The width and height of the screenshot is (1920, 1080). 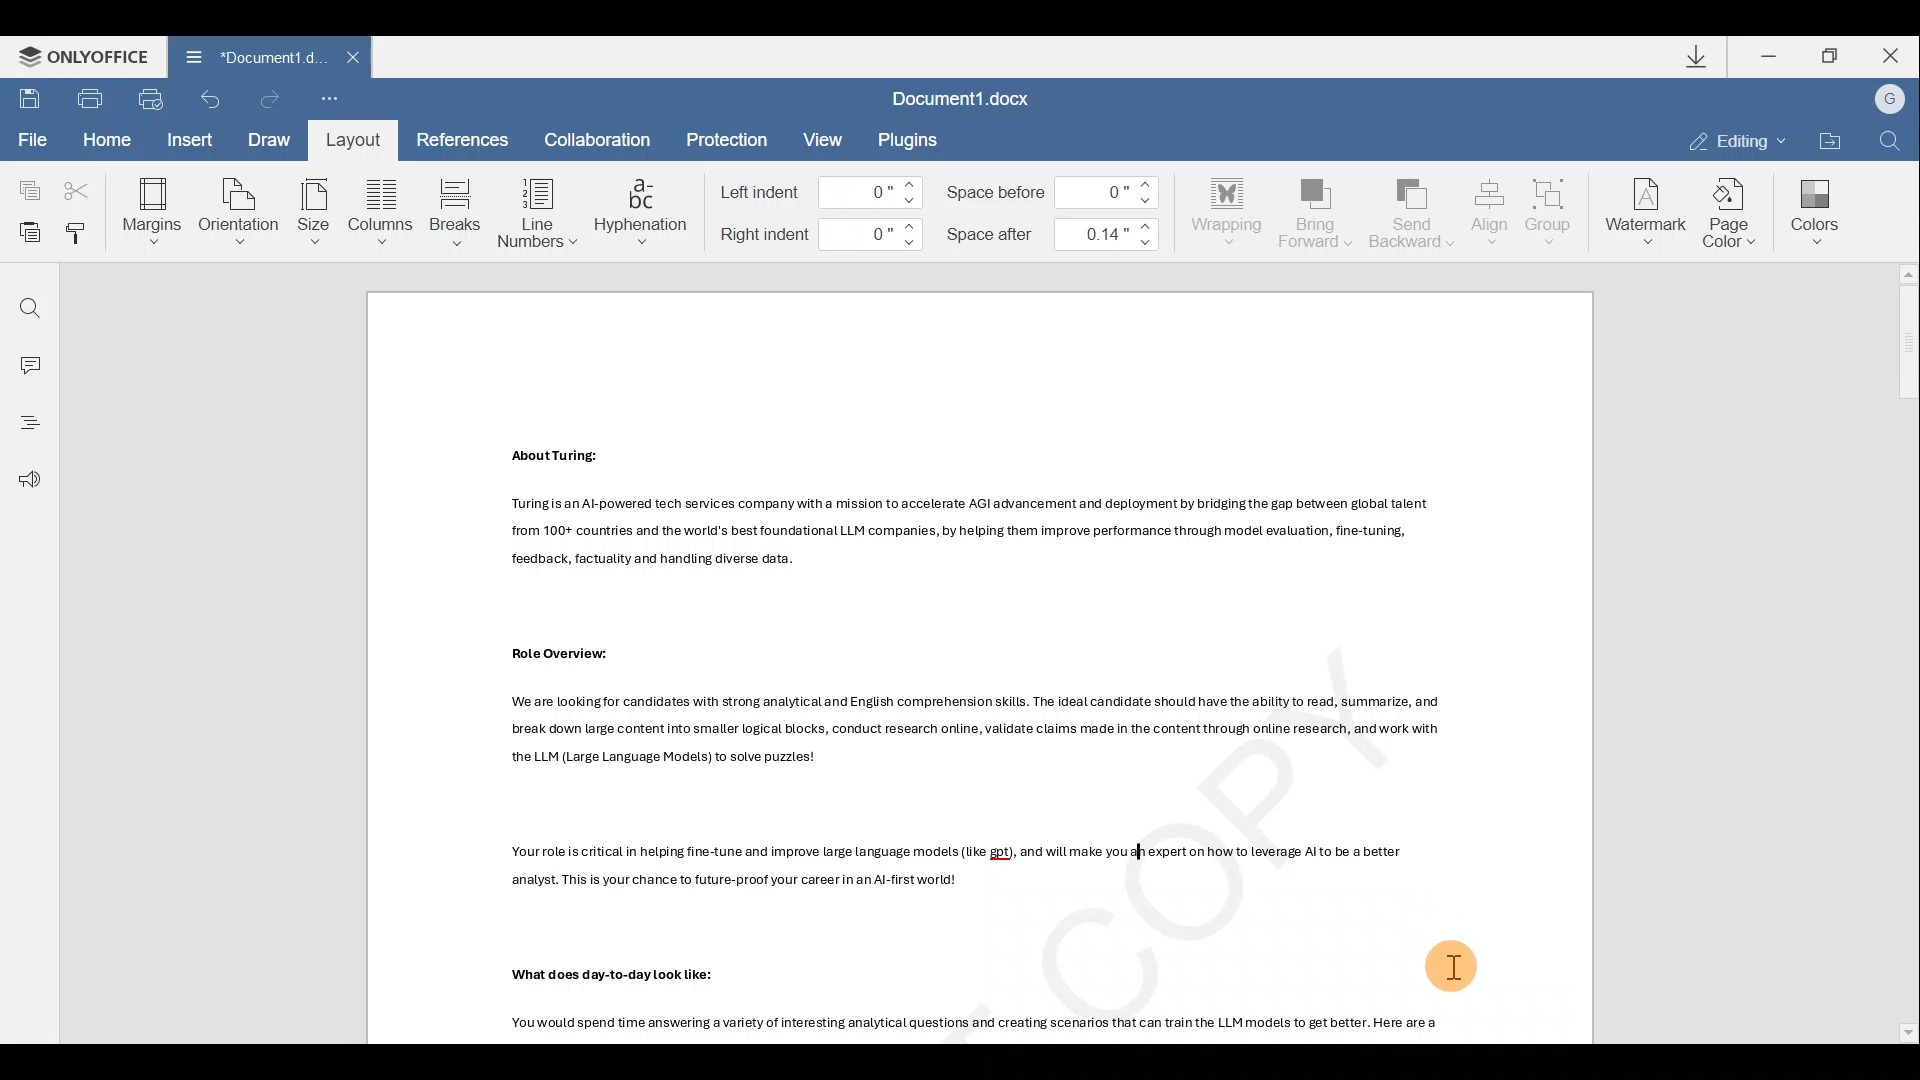 I want to click on Find, so click(x=1890, y=138).